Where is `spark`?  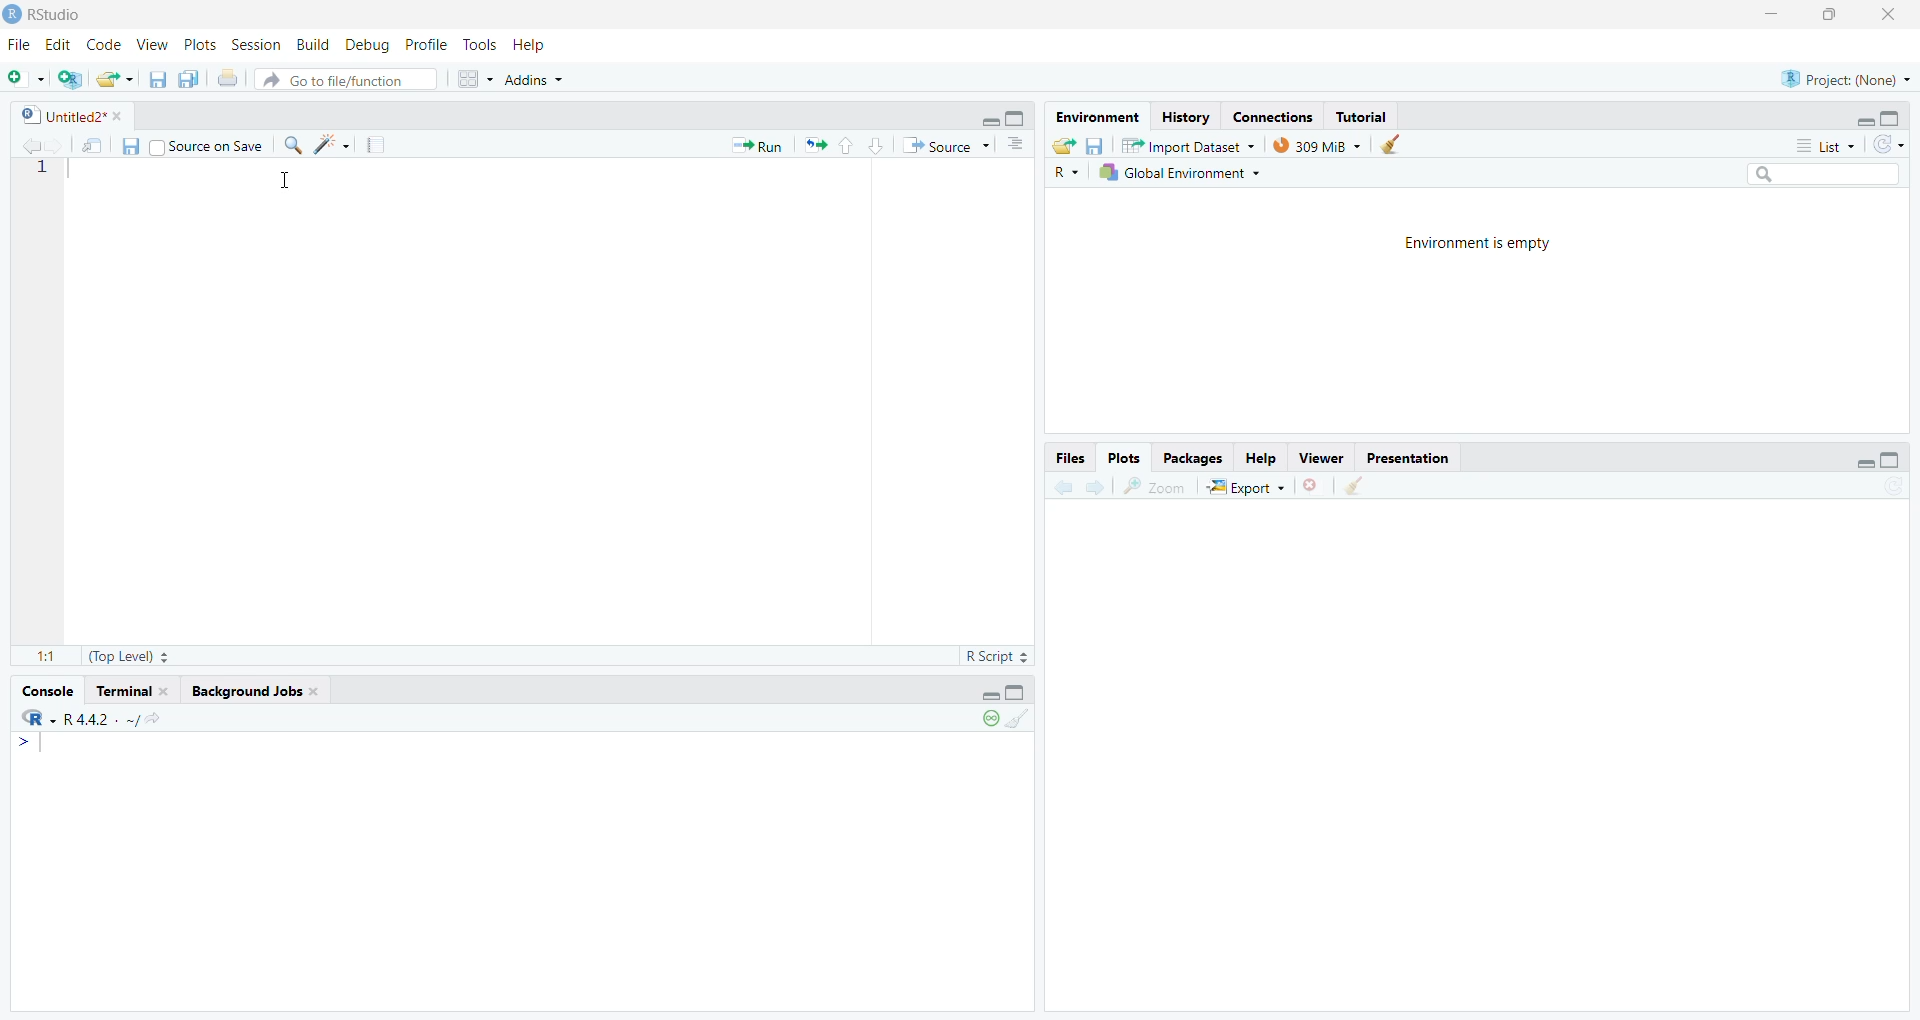
spark is located at coordinates (335, 145).